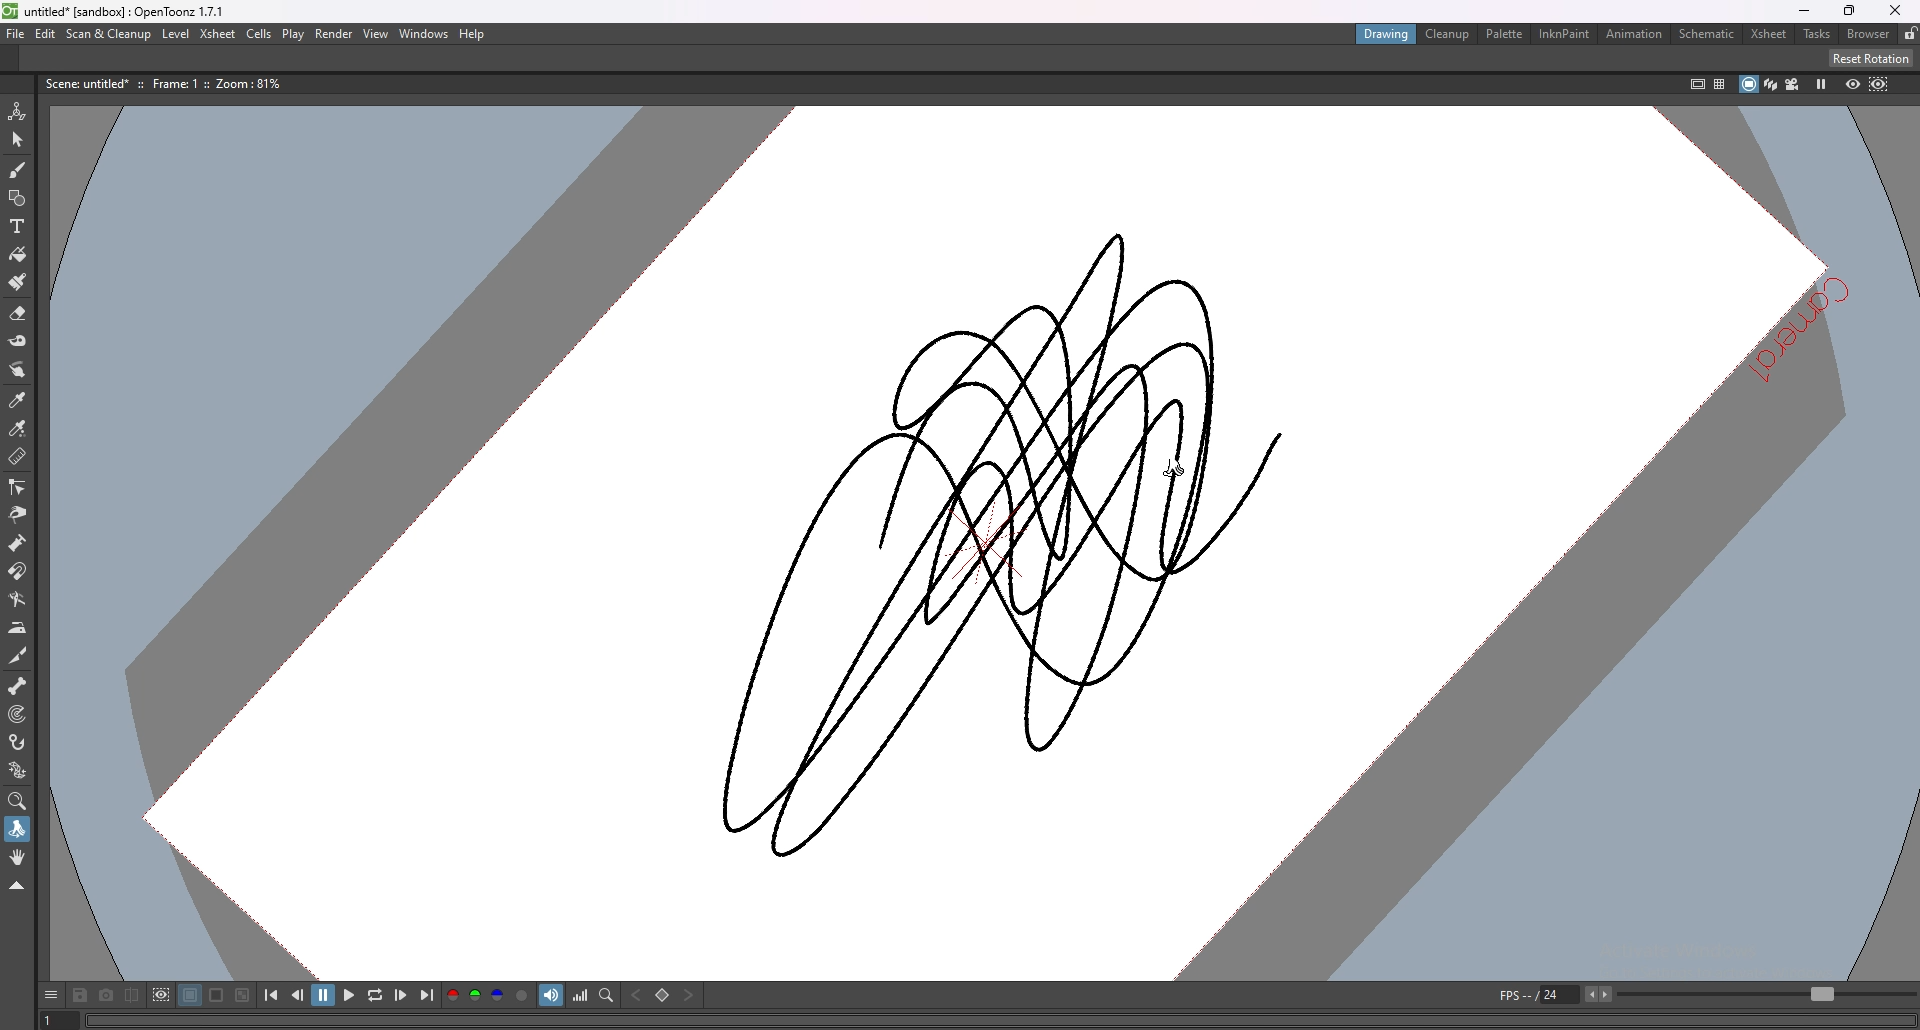 The image size is (1920, 1030). What do you see at coordinates (1698, 82) in the screenshot?
I see `safe area` at bounding box center [1698, 82].